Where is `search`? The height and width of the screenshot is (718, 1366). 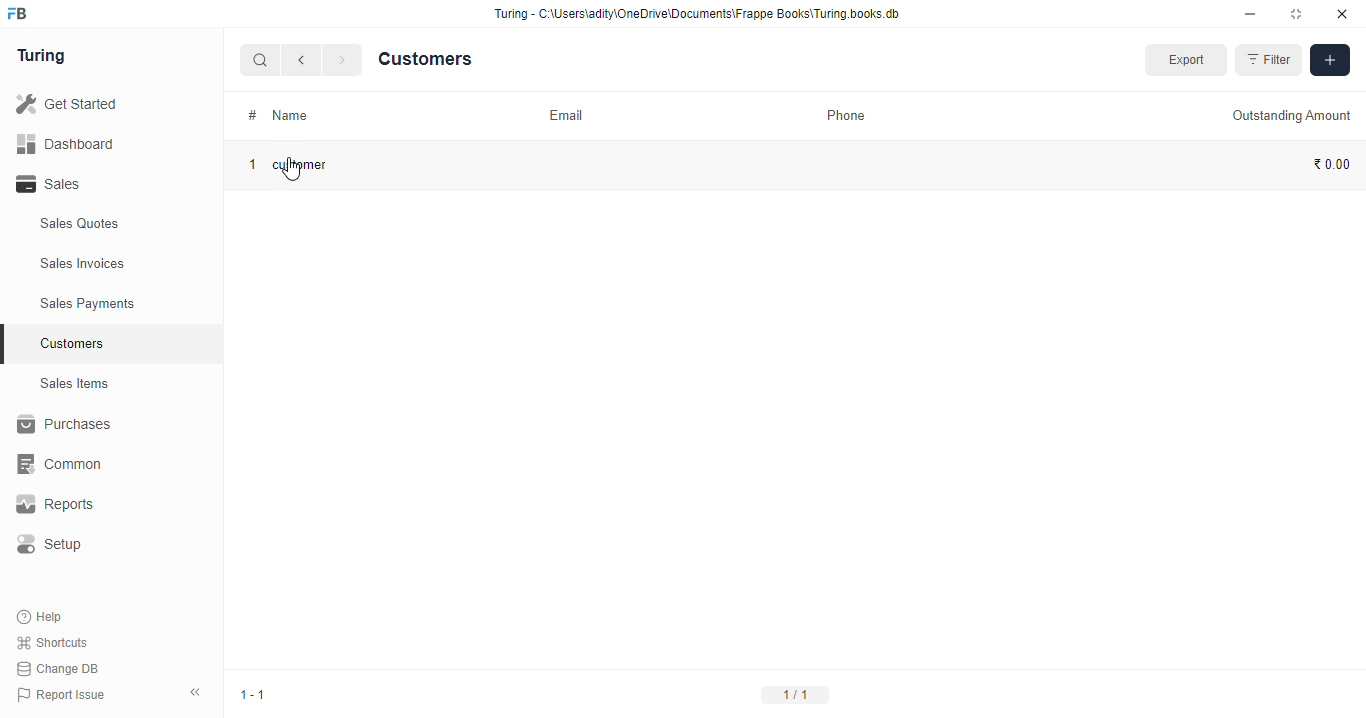
search is located at coordinates (261, 62).